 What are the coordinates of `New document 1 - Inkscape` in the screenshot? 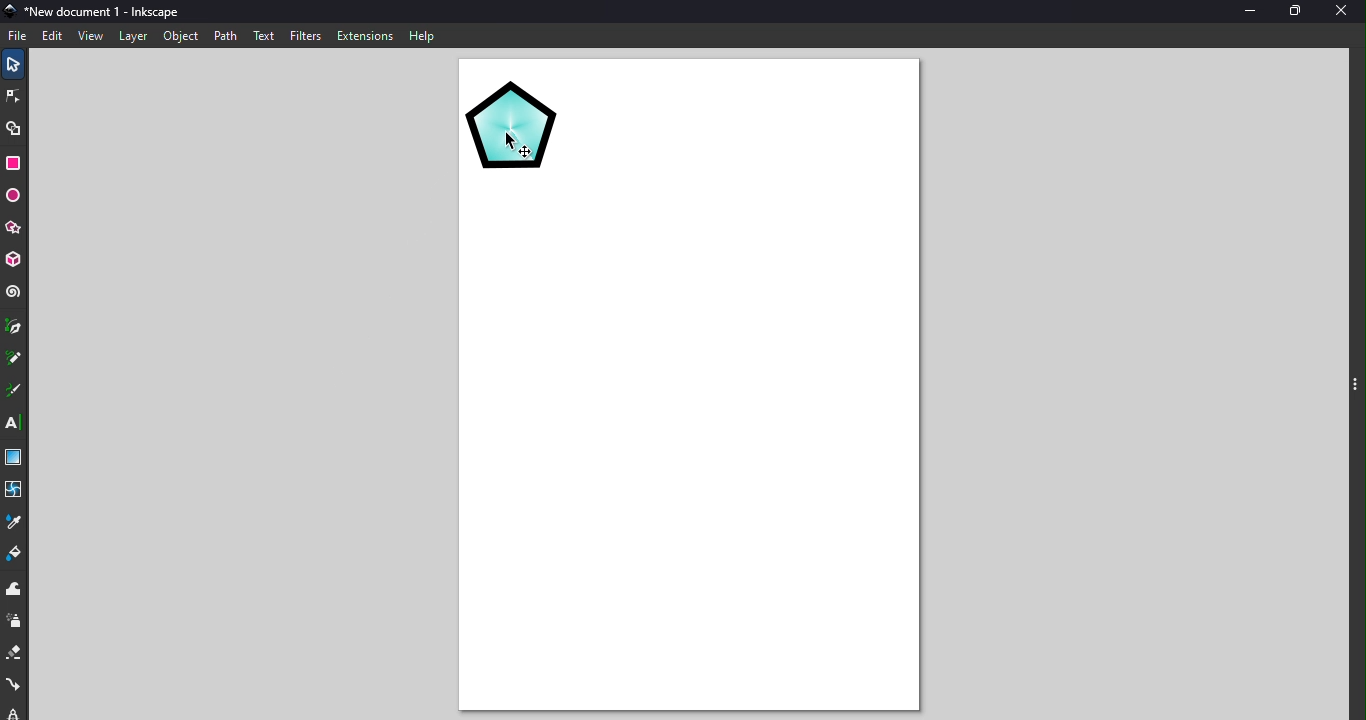 It's located at (106, 10).